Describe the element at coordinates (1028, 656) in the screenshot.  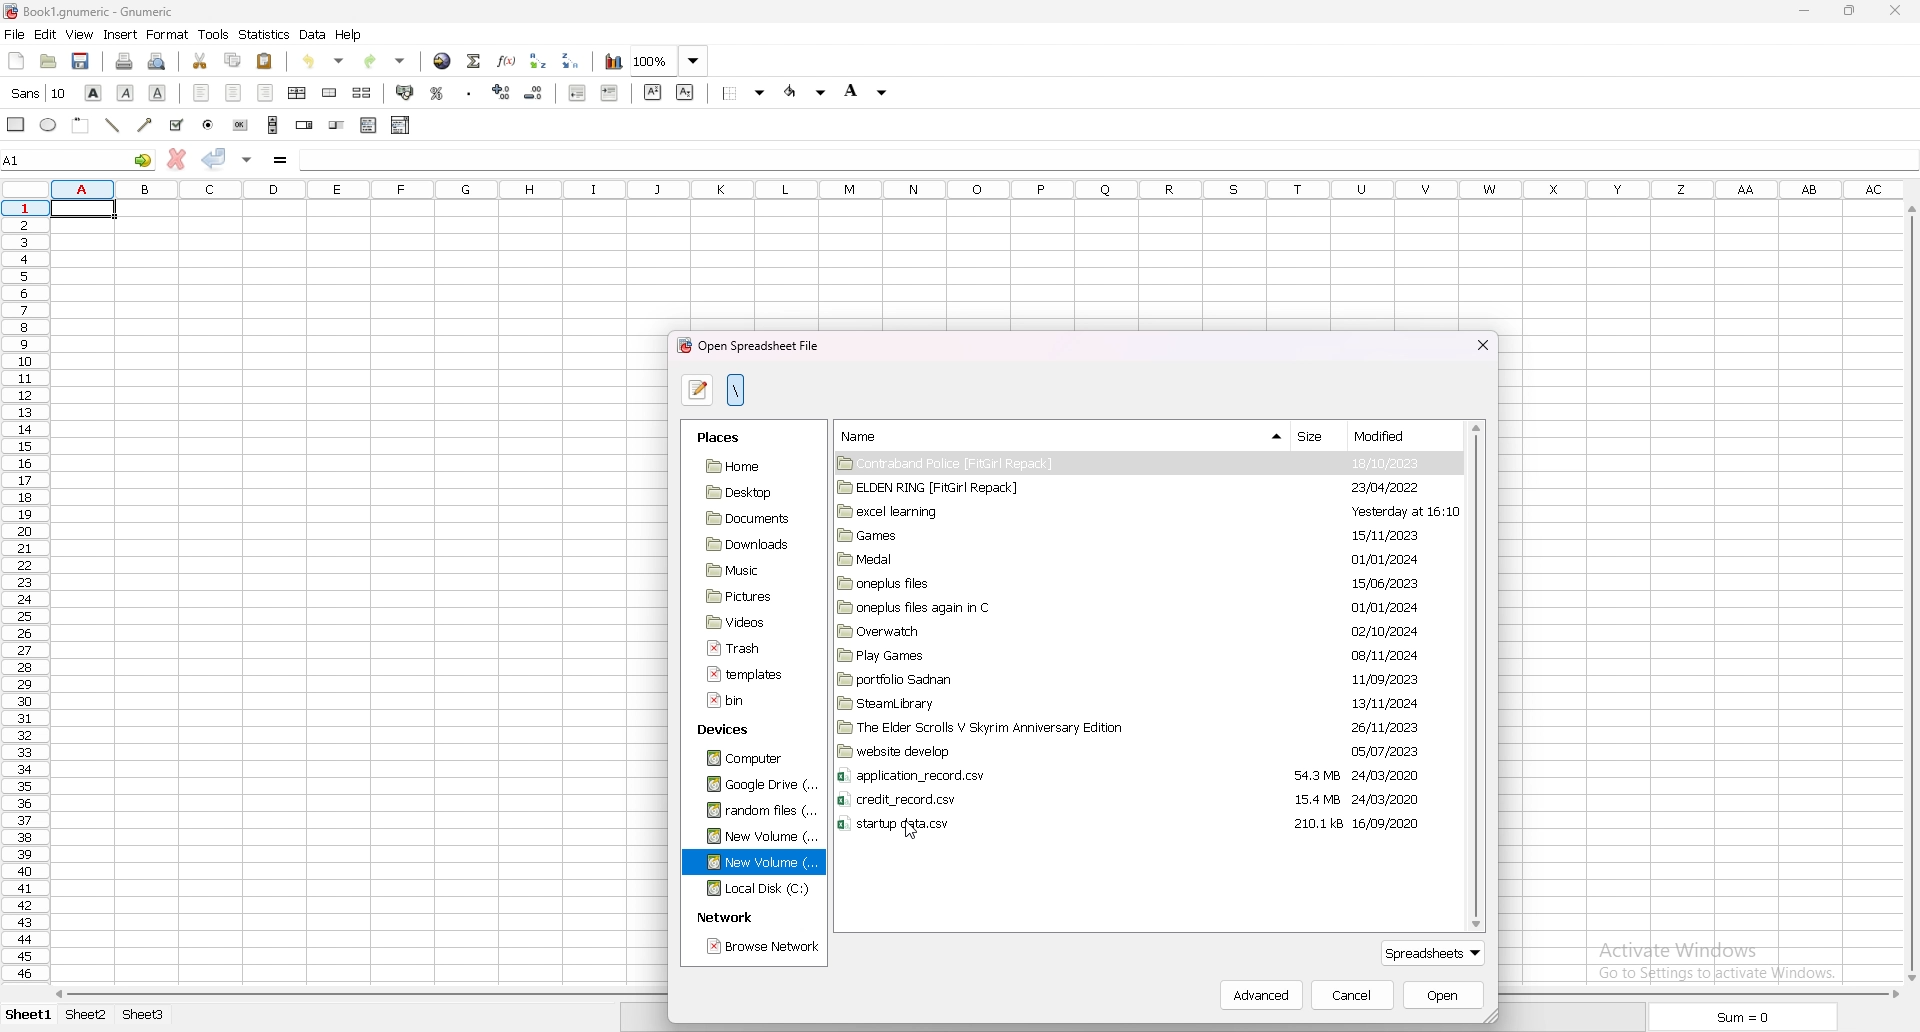
I see `folder` at that location.